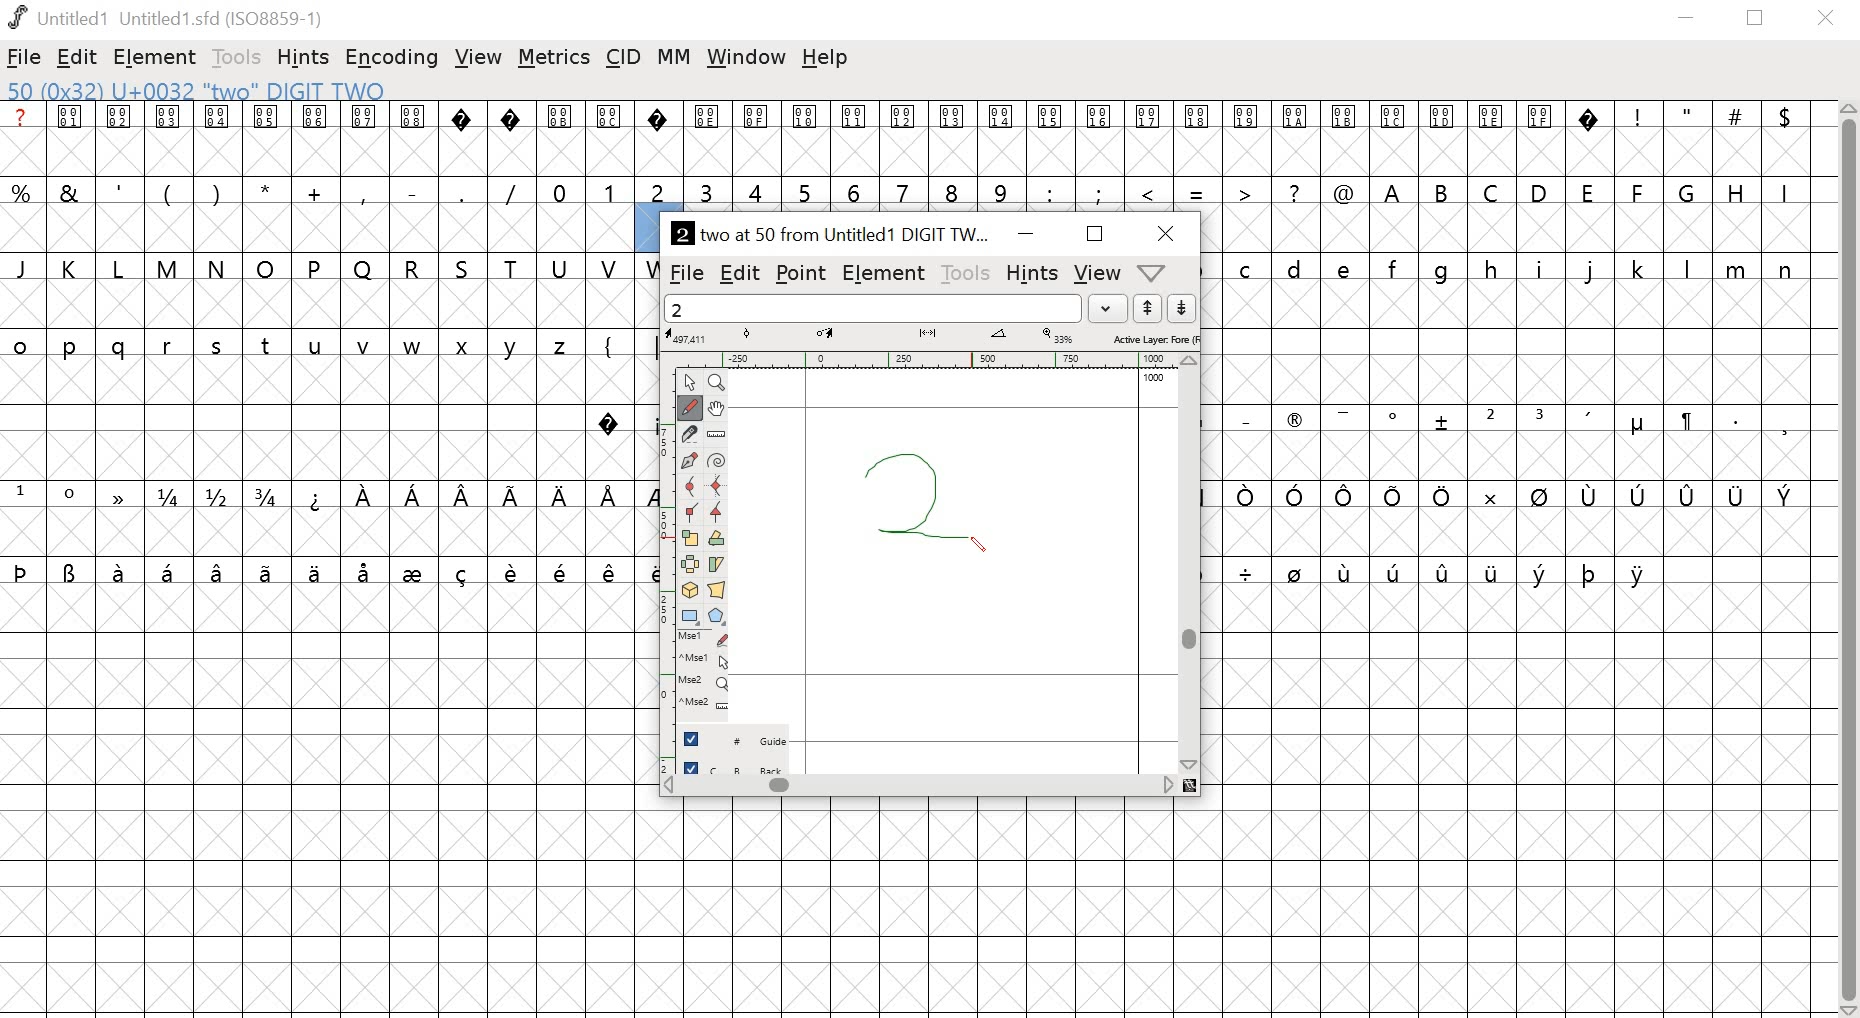 The image size is (1860, 1018). Describe the element at coordinates (1231, 153) in the screenshot. I see `glyphs` at that location.